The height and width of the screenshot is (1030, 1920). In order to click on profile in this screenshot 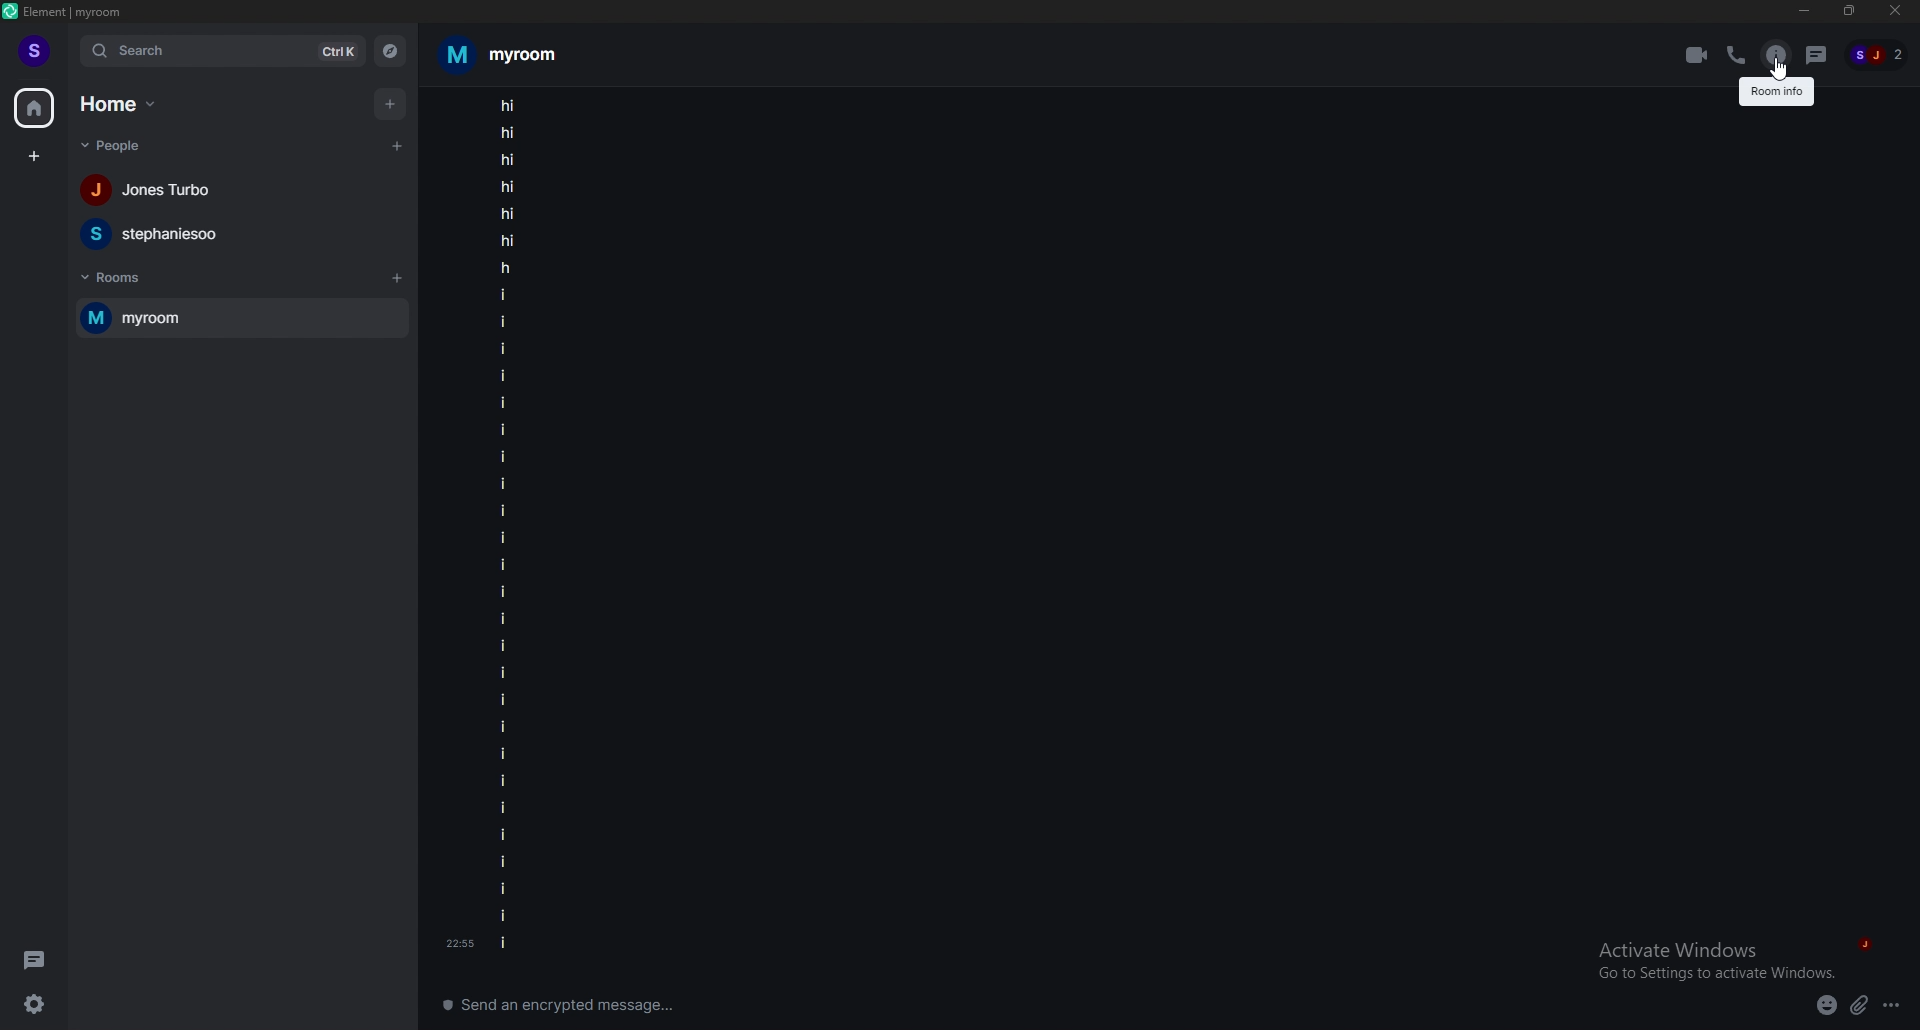, I will do `click(35, 51)`.